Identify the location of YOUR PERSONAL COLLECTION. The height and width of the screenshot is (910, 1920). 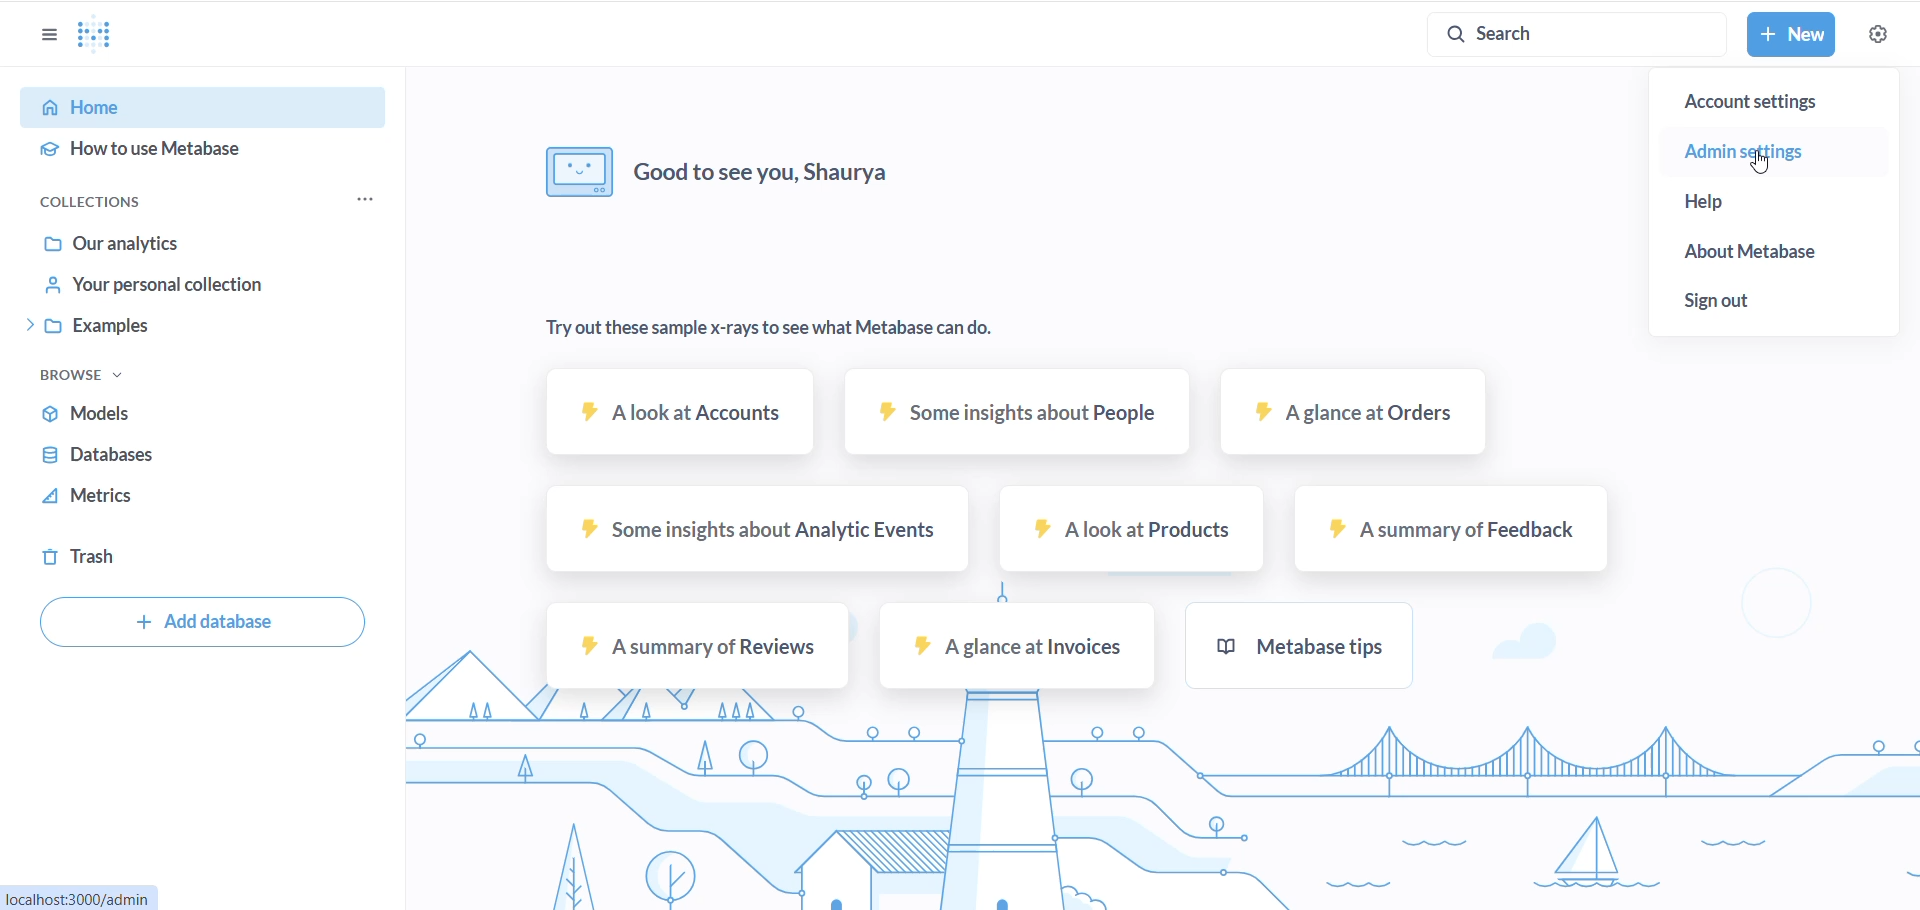
(178, 286).